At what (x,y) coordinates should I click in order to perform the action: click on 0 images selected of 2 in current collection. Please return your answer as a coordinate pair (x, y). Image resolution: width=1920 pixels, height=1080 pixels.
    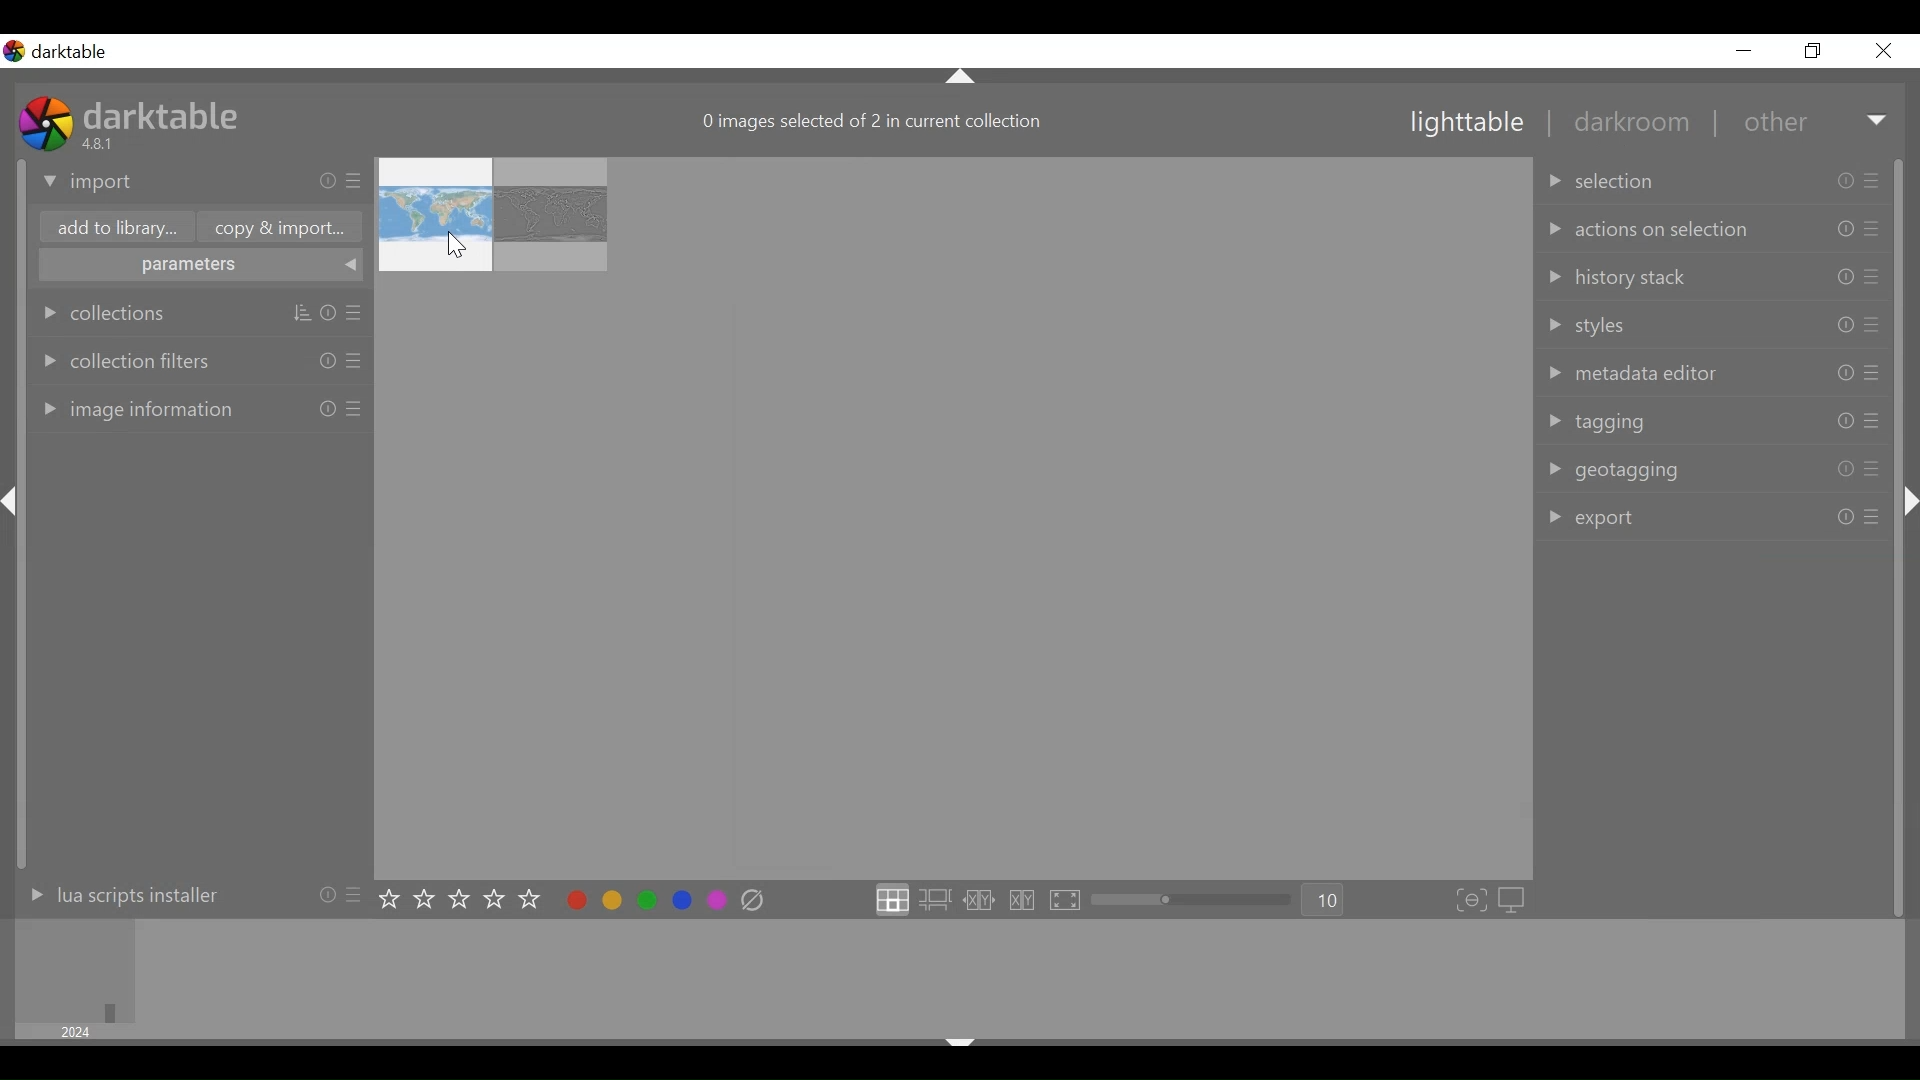
    Looking at the image, I should click on (873, 123).